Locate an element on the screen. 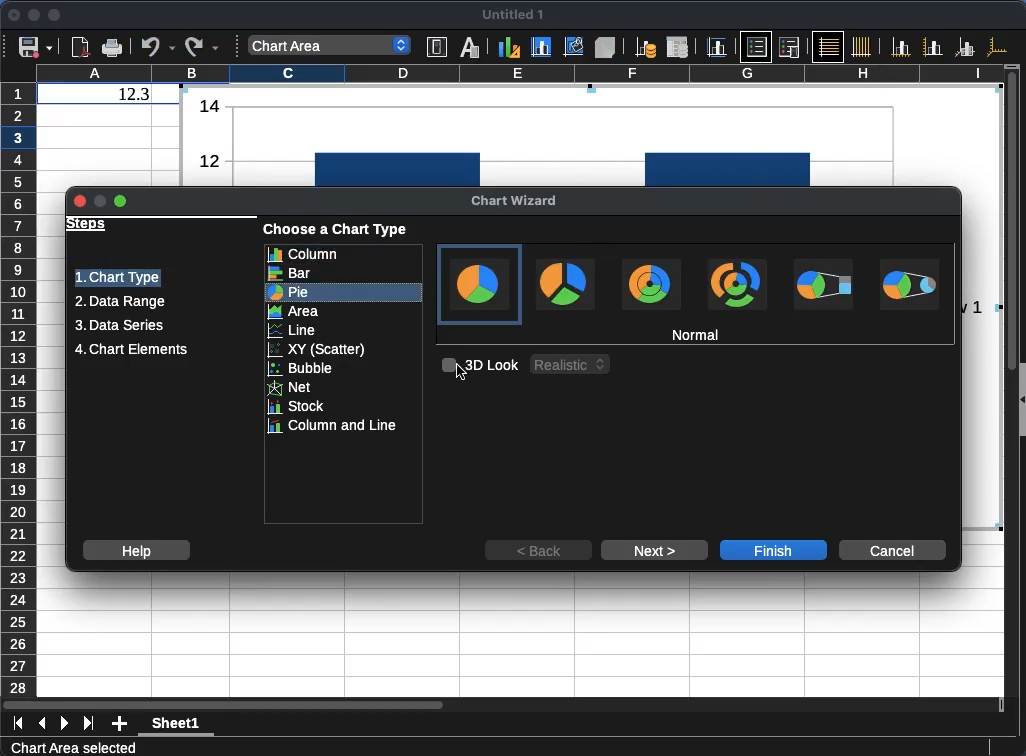  Data ranges is located at coordinates (645, 47).